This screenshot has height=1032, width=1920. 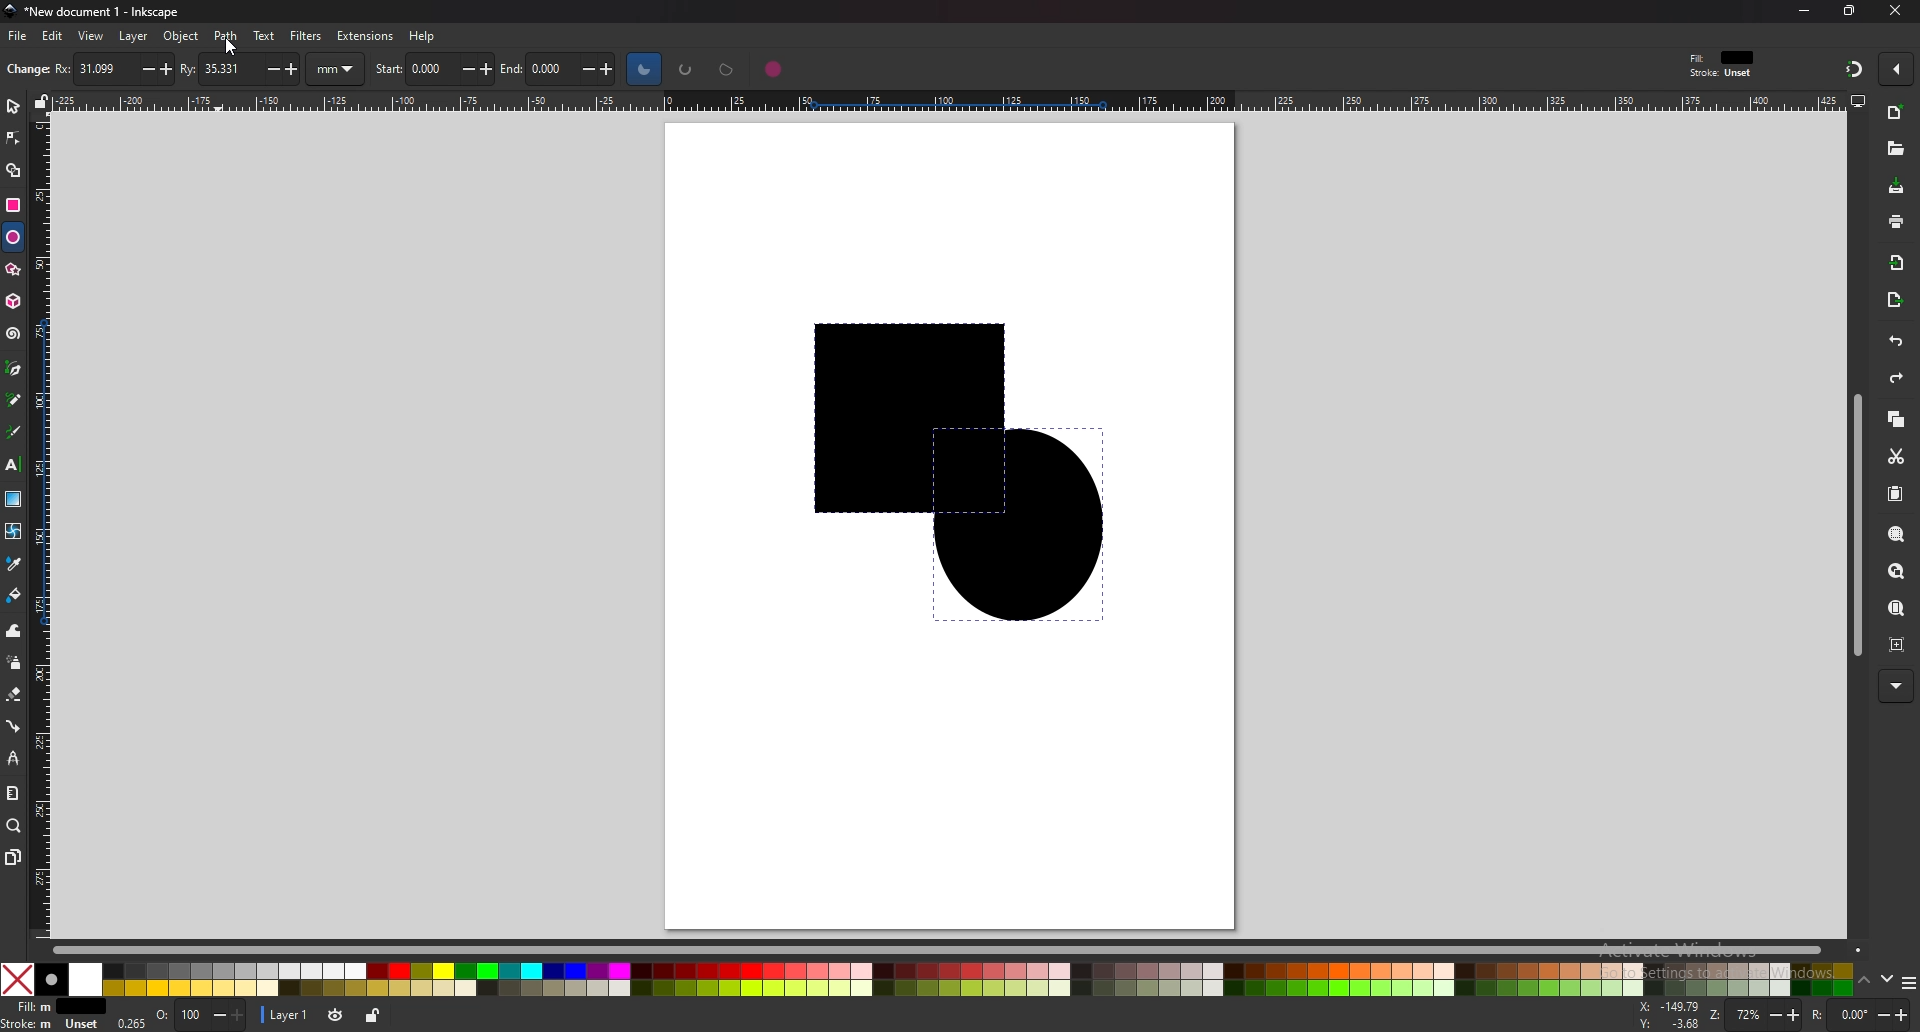 What do you see at coordinates (1898, 608) in the screenshot?
I see `zoom page` at bounding box center [1898, 608].